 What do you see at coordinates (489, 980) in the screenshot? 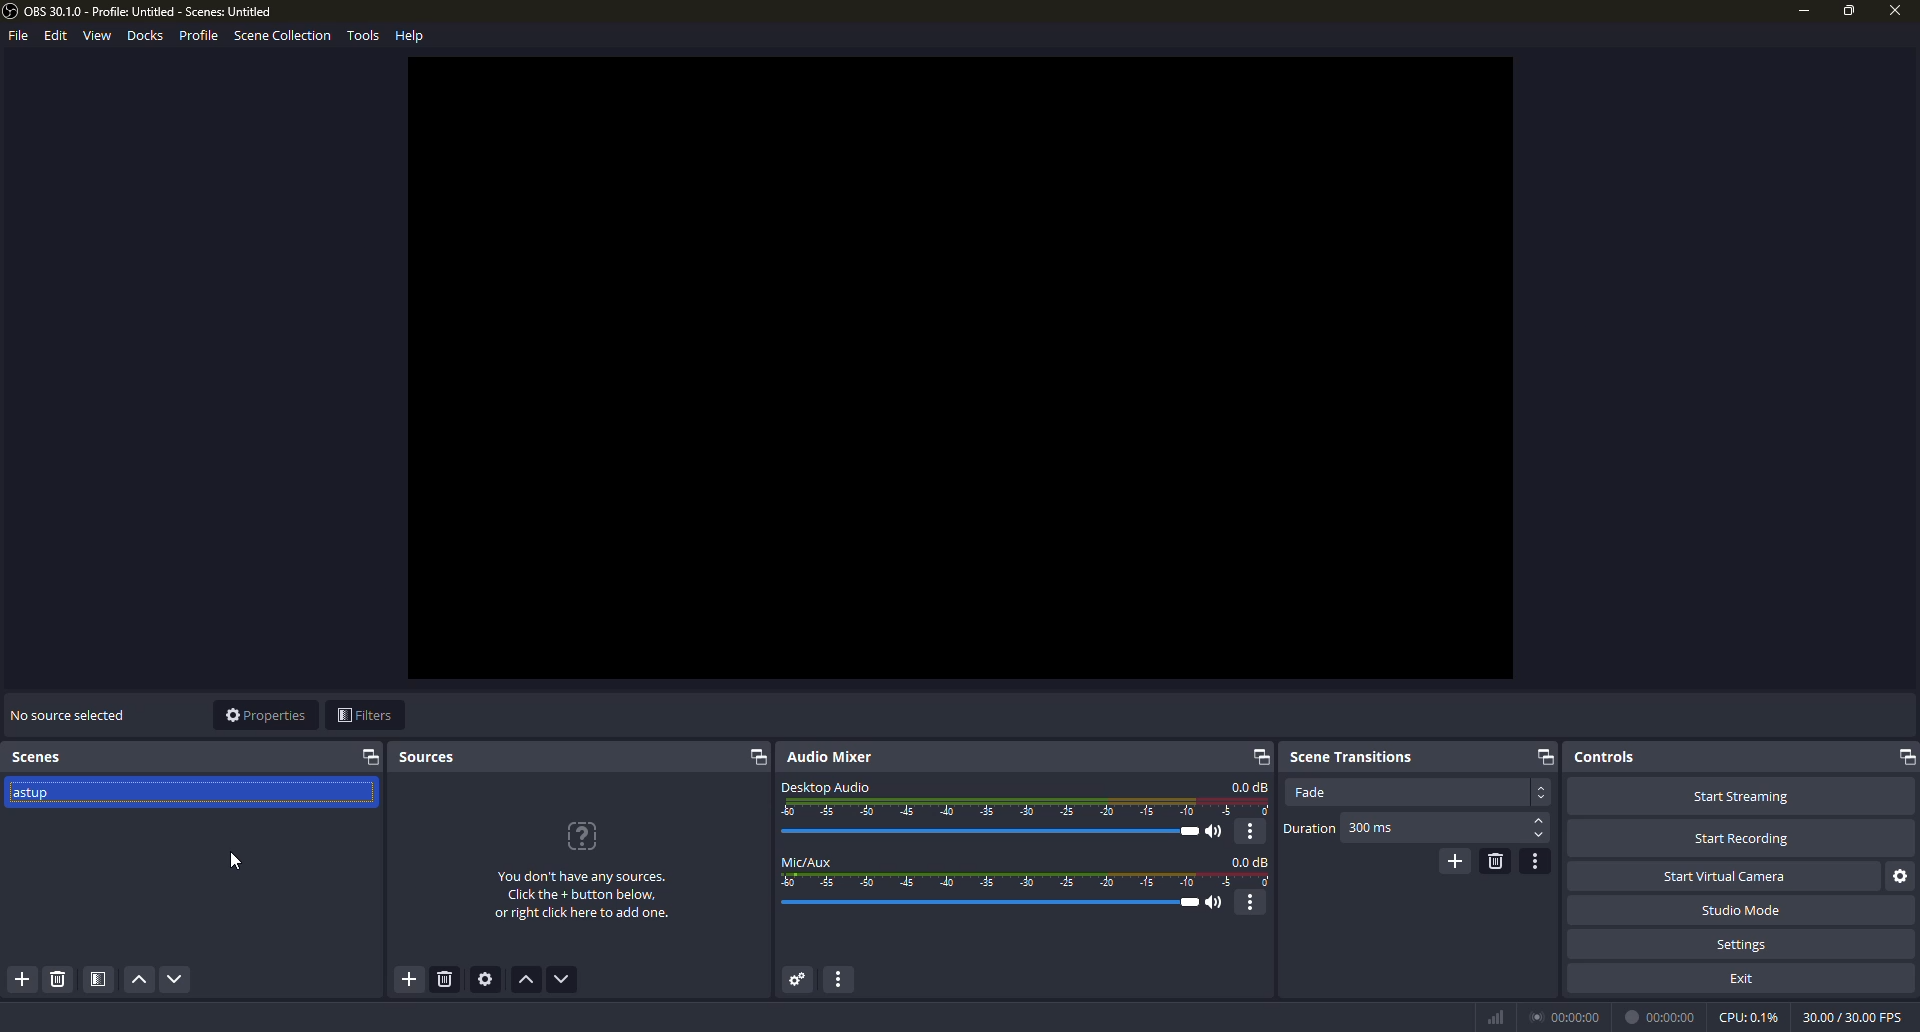
I see `open source properties` at bounding box center [489, 980].